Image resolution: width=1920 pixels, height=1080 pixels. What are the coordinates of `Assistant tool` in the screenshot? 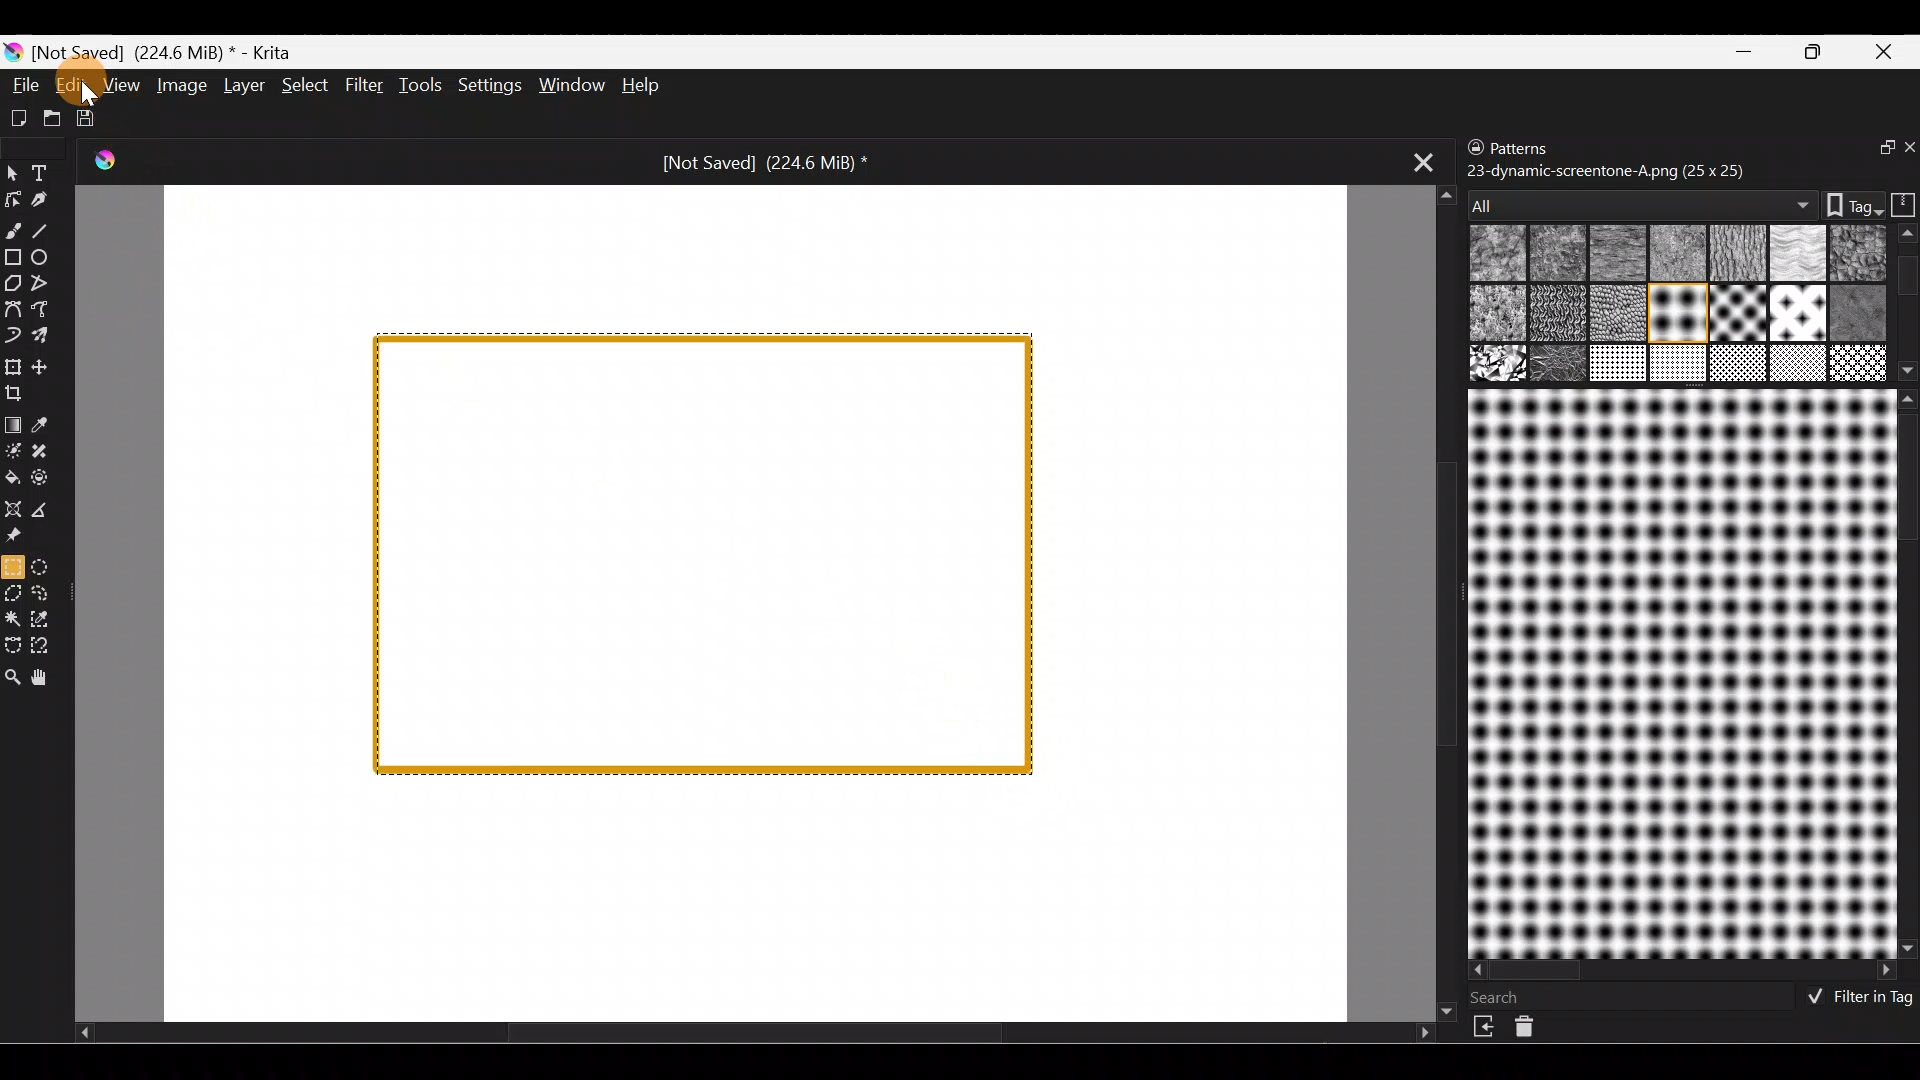 It's located at (14, 507).